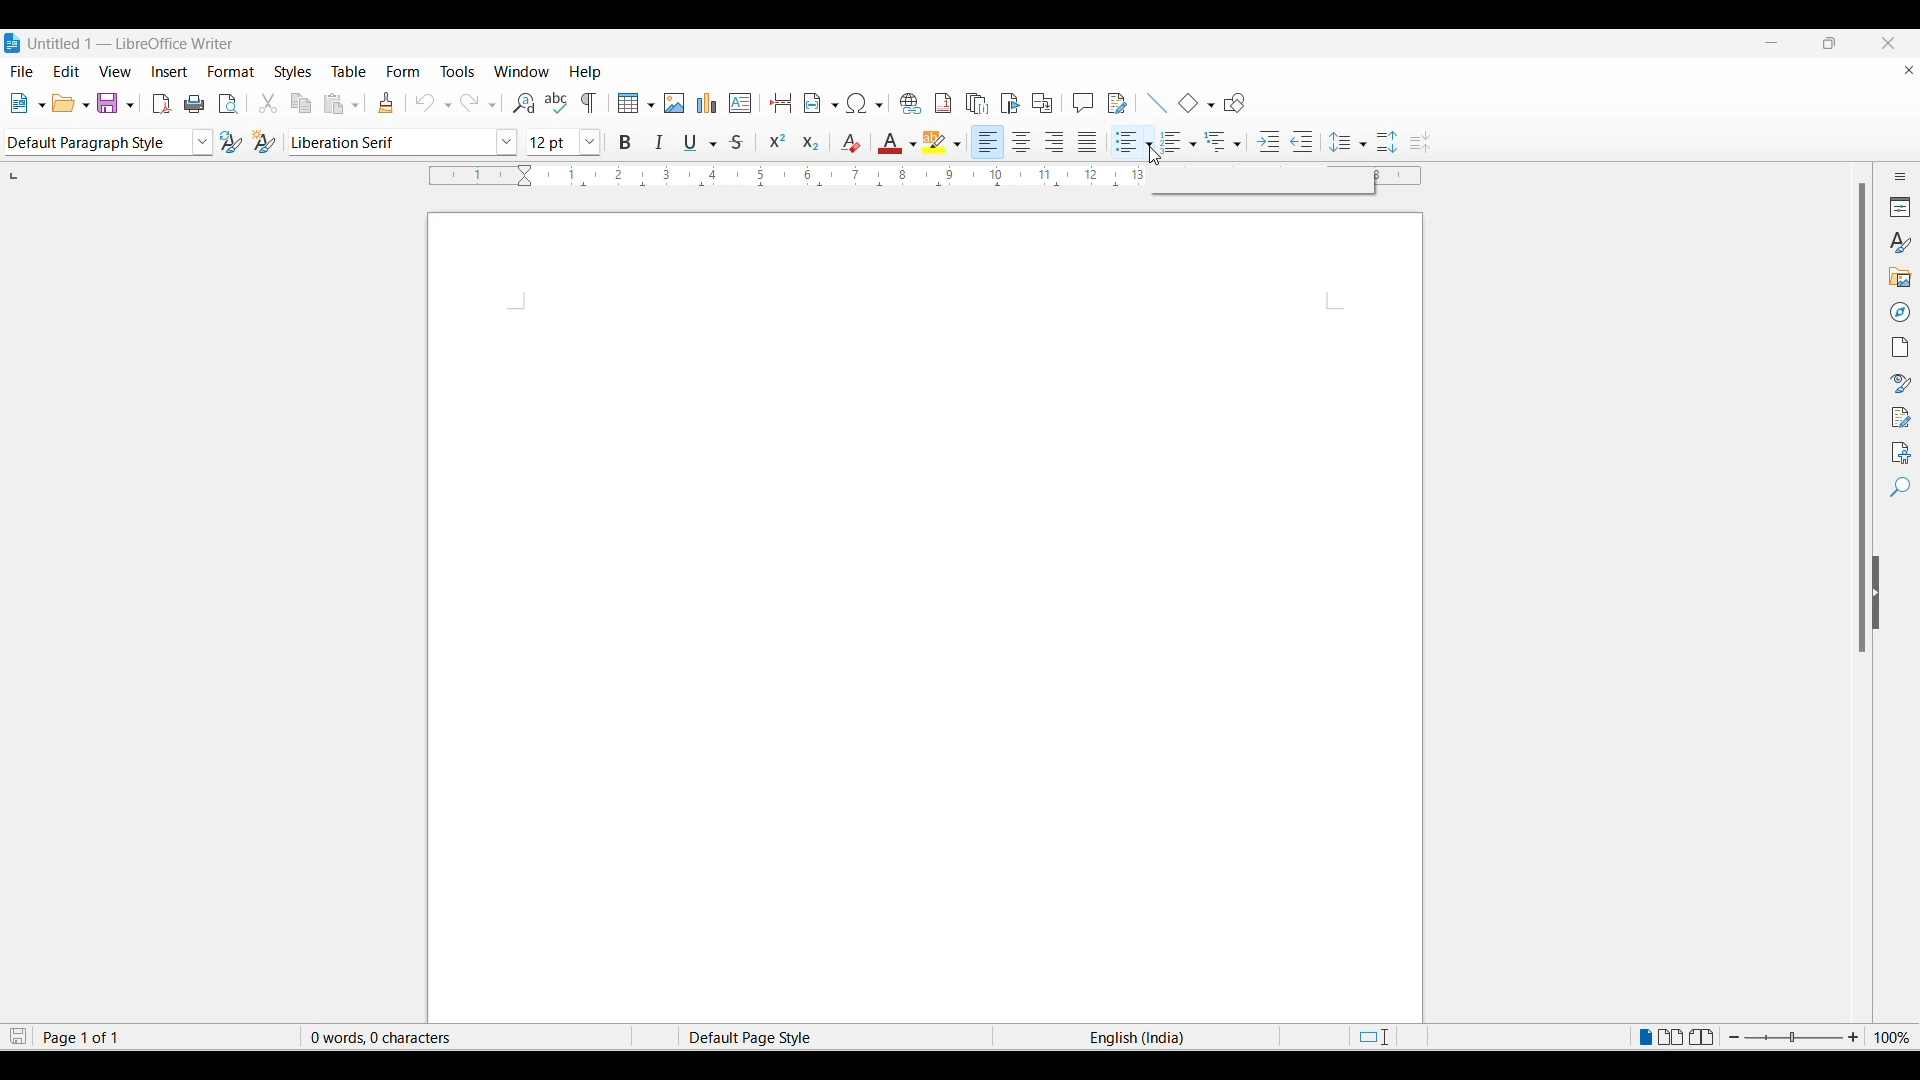  Describe the element at coordinates (675, 105) in the screenshot. I see `insert image` at that location.